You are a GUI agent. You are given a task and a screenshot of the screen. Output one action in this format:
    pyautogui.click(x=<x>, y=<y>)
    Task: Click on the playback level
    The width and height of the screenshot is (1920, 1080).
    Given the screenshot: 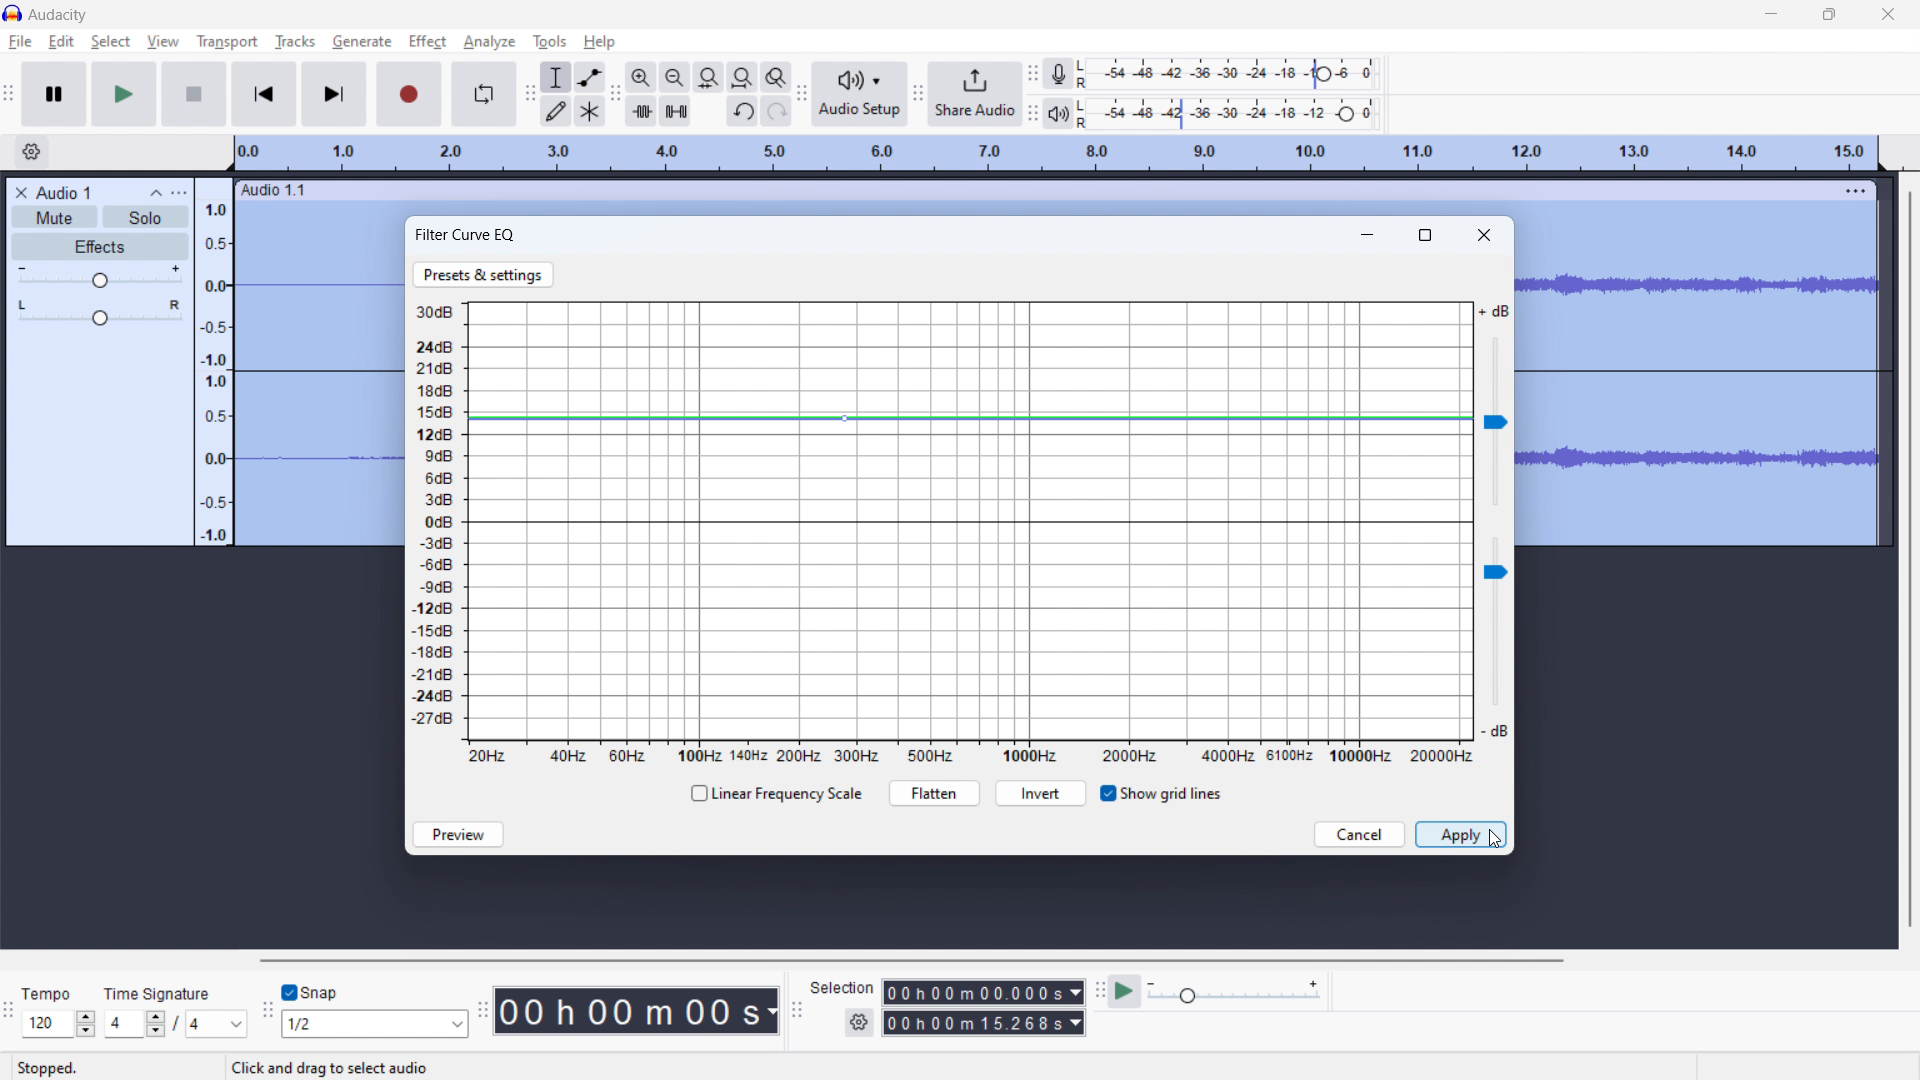 What is the action you would take?
    pyautogui.click(x=1234, y=114)
    